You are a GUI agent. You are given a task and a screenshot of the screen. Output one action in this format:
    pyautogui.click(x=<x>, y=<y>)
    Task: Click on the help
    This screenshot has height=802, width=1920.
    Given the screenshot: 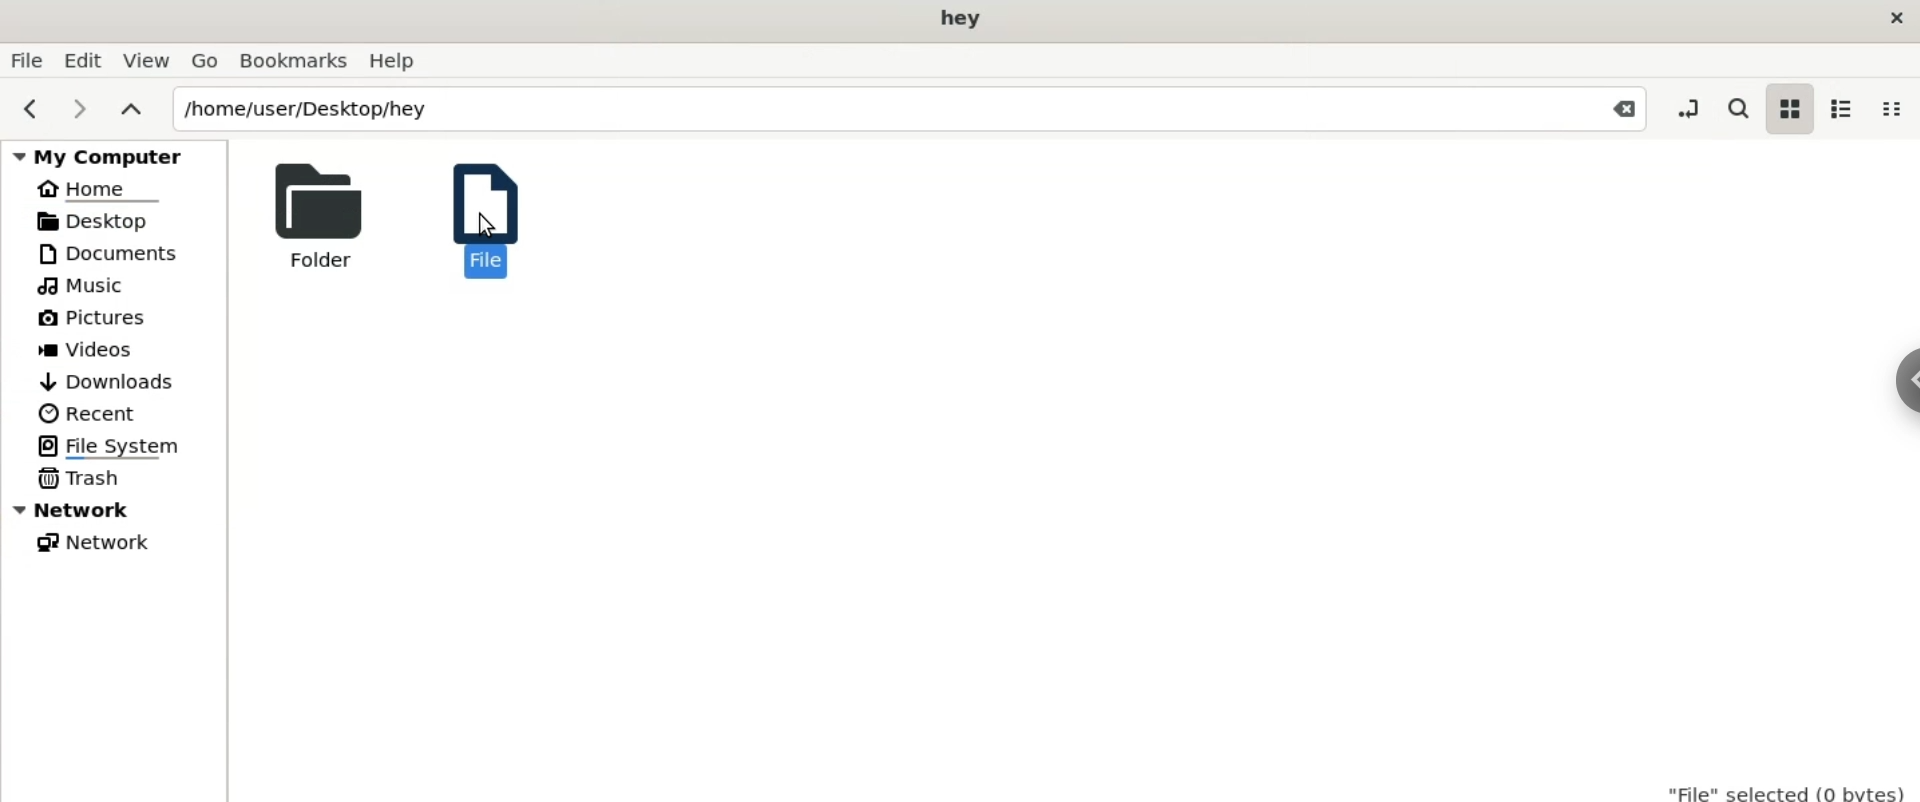 What is the action you would take?
    pyautogui.click(x=398, y=62)
    